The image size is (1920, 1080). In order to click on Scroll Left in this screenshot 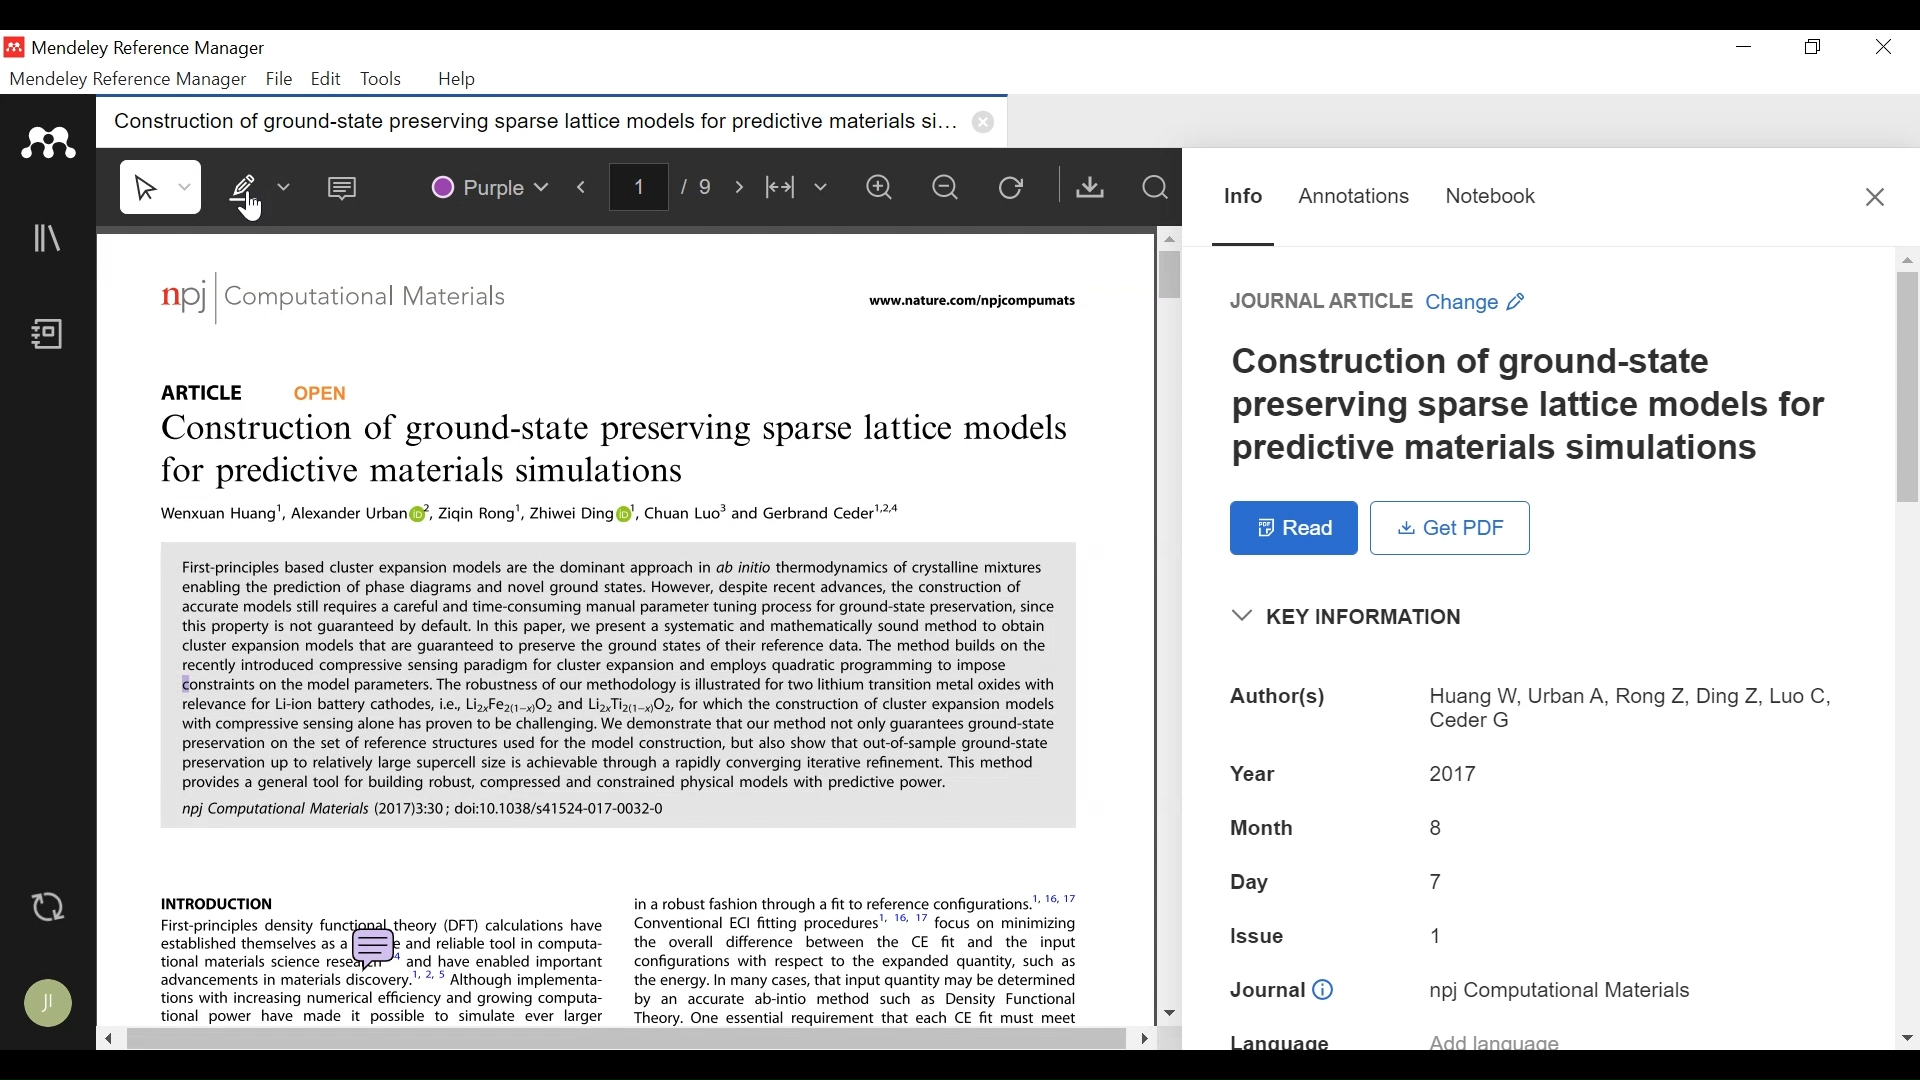, I will do `click(106, 1037)`.